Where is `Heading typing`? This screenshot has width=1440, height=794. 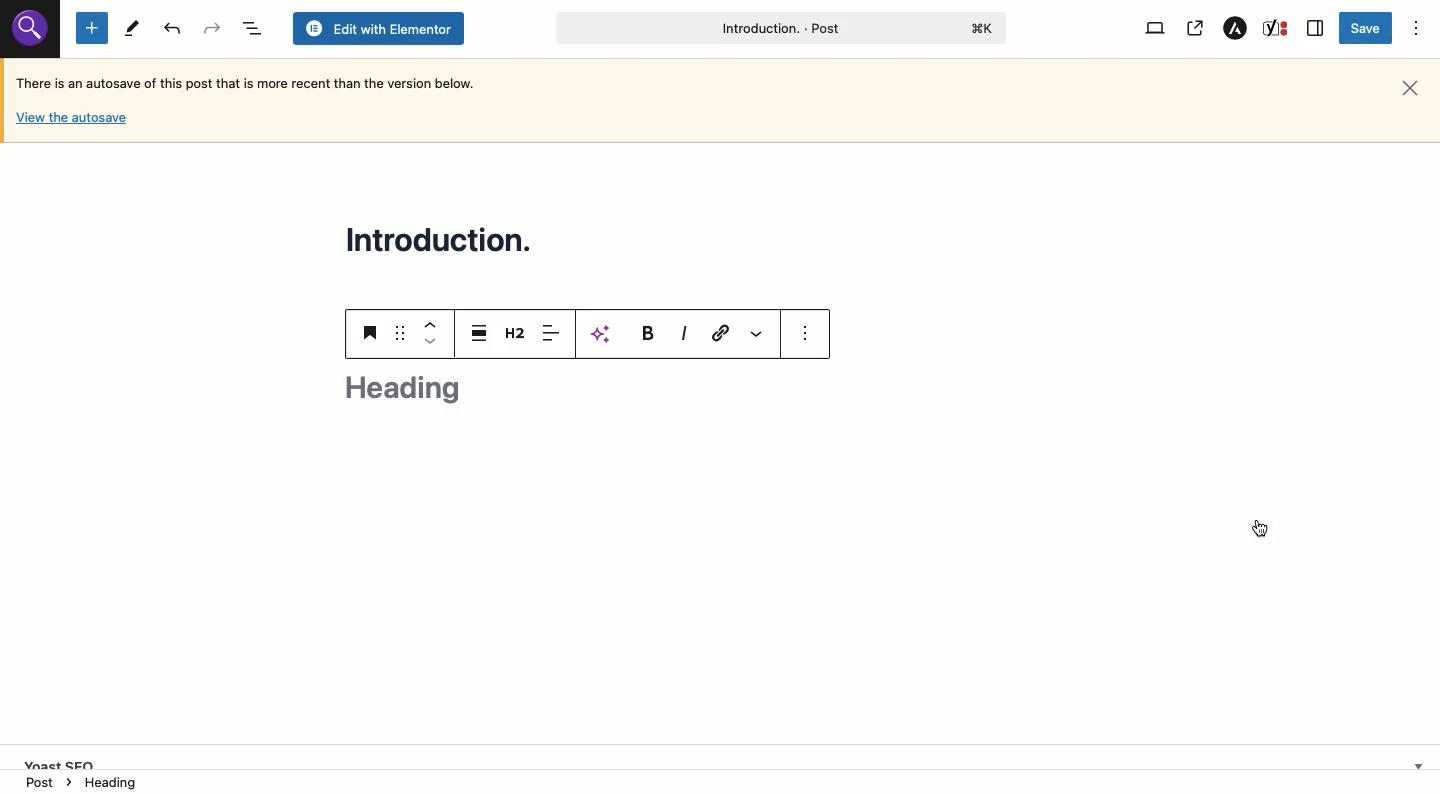
Heading typing is located at coordinates (403, 386).